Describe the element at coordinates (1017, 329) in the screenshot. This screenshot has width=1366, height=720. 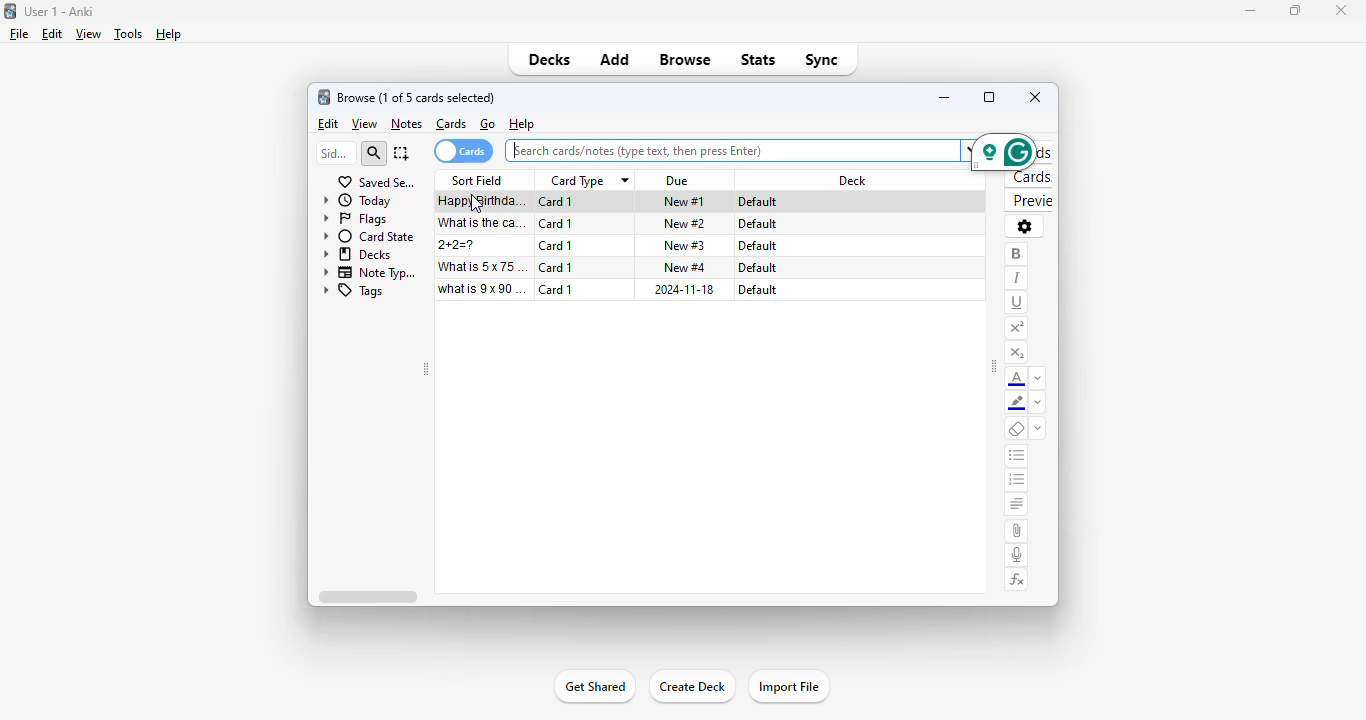
I see `superscript` at that location.